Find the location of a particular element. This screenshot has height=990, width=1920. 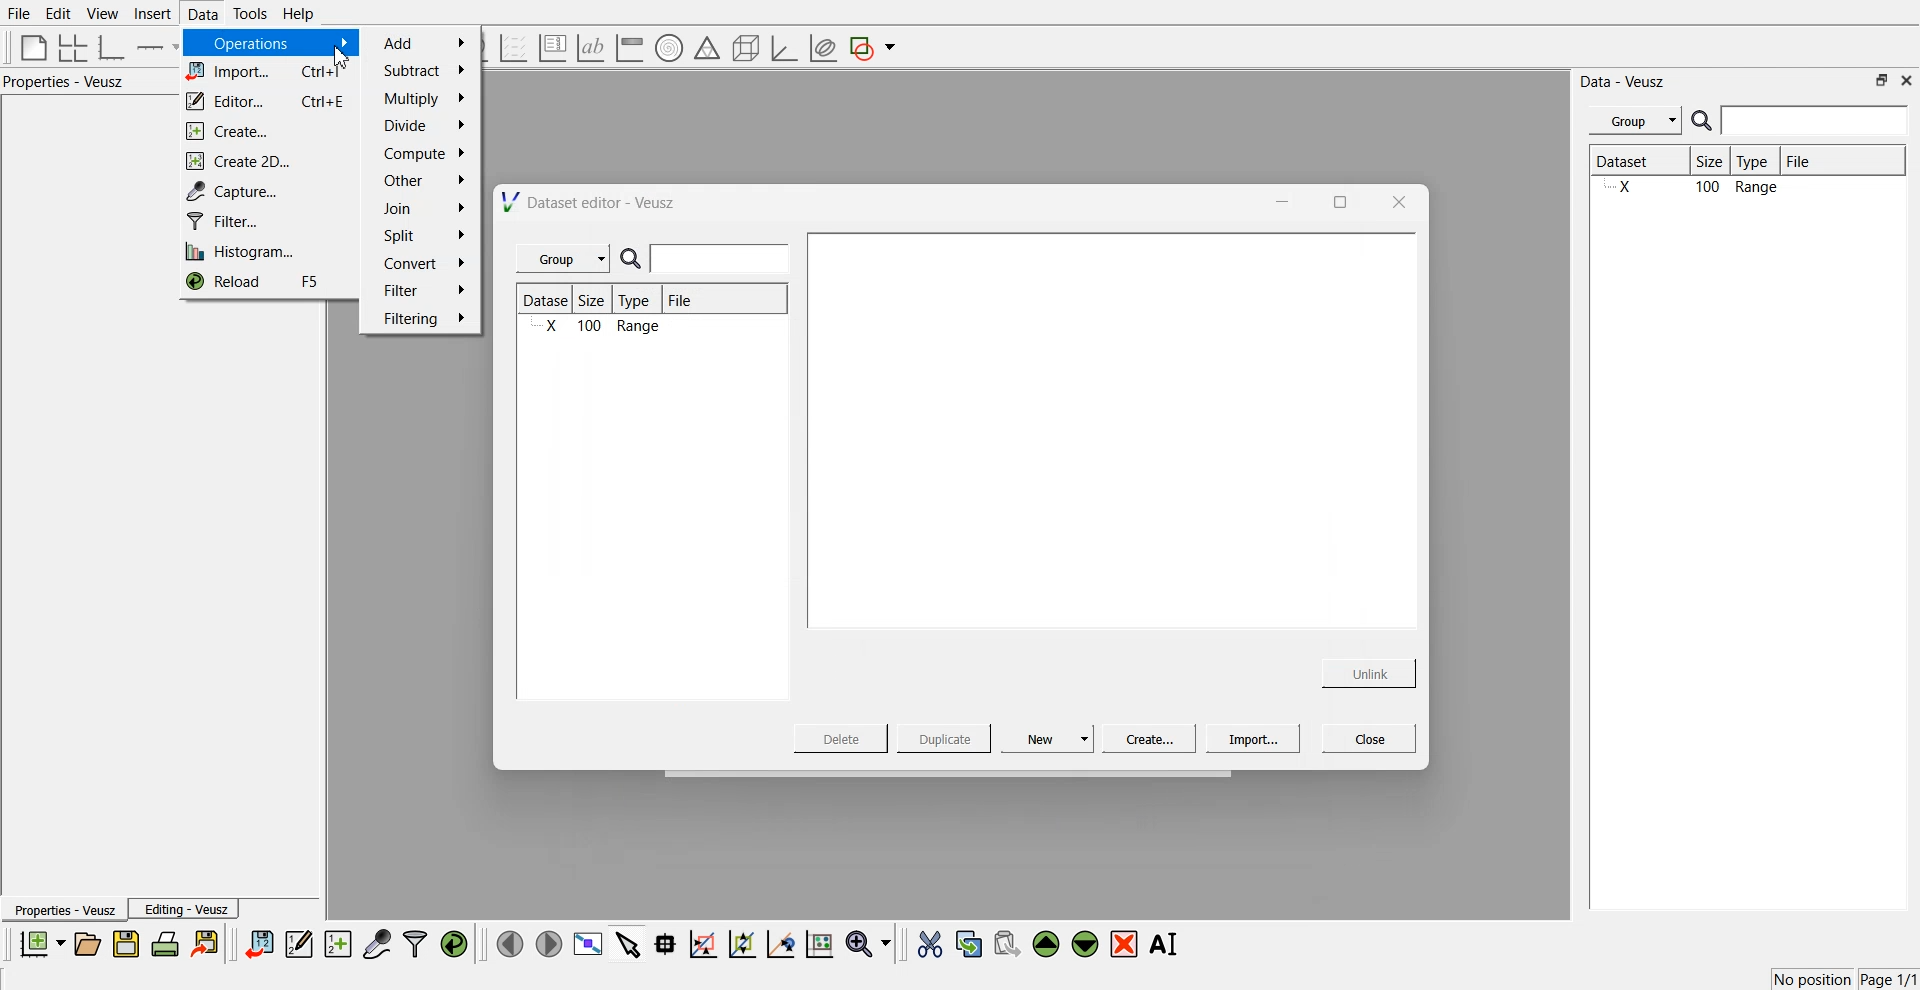

plot covariance ellipses is located at coordinates (822, 49).